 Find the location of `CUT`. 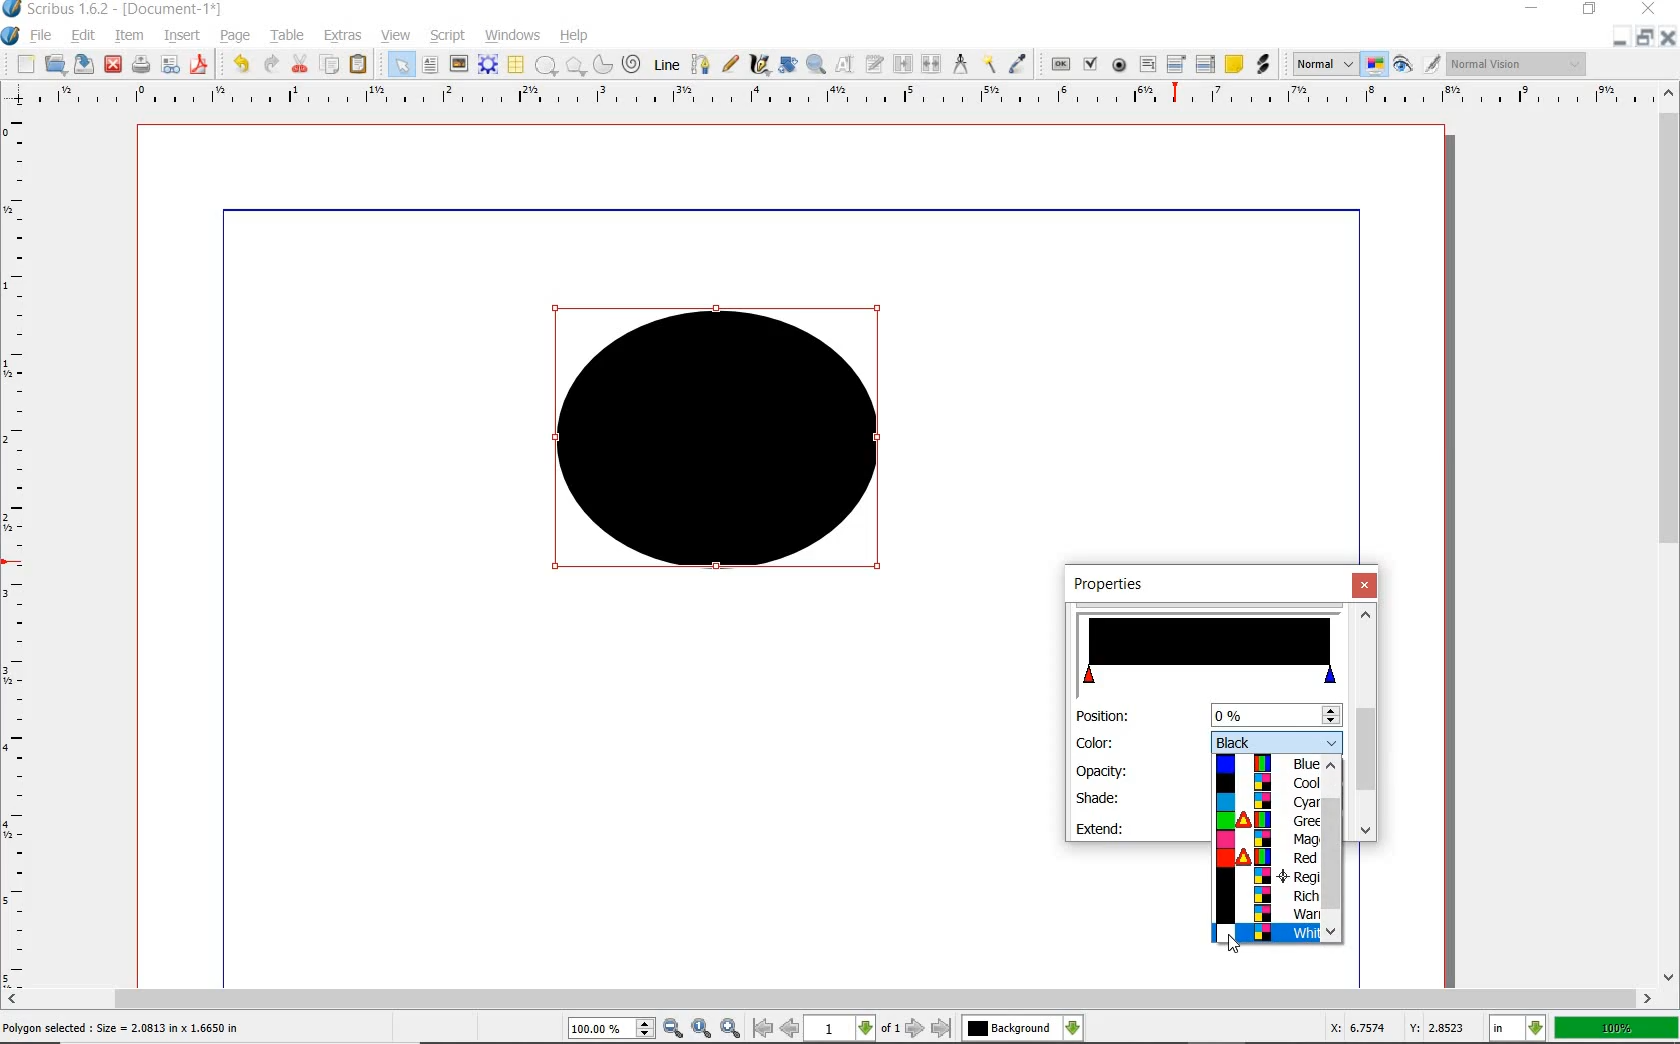

CUT is located at coordinates (301, 63).